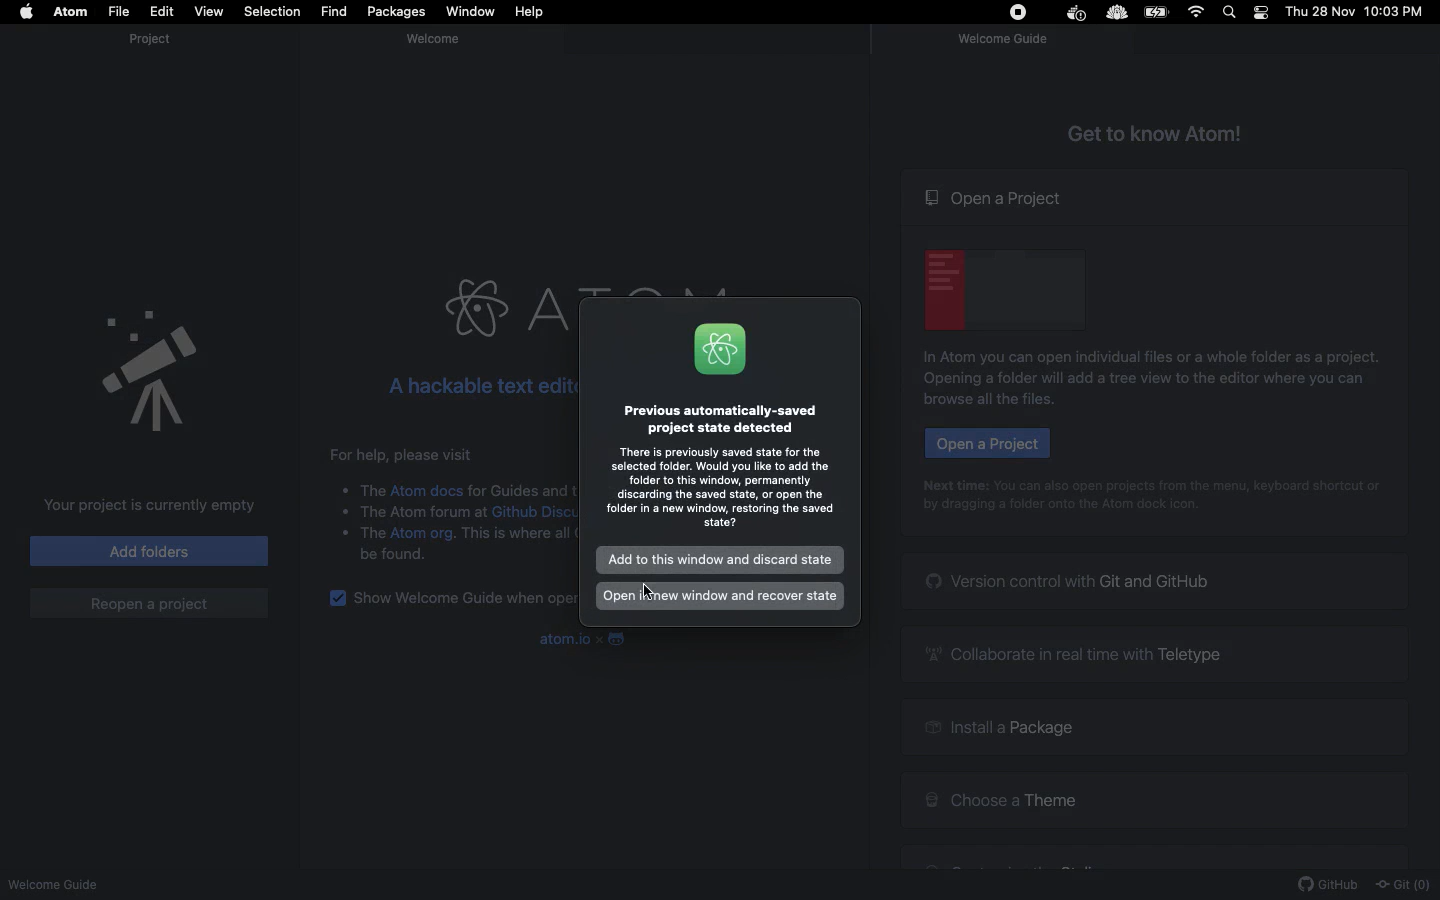  I want to click on Get to know Atom, so click(1156, 131).